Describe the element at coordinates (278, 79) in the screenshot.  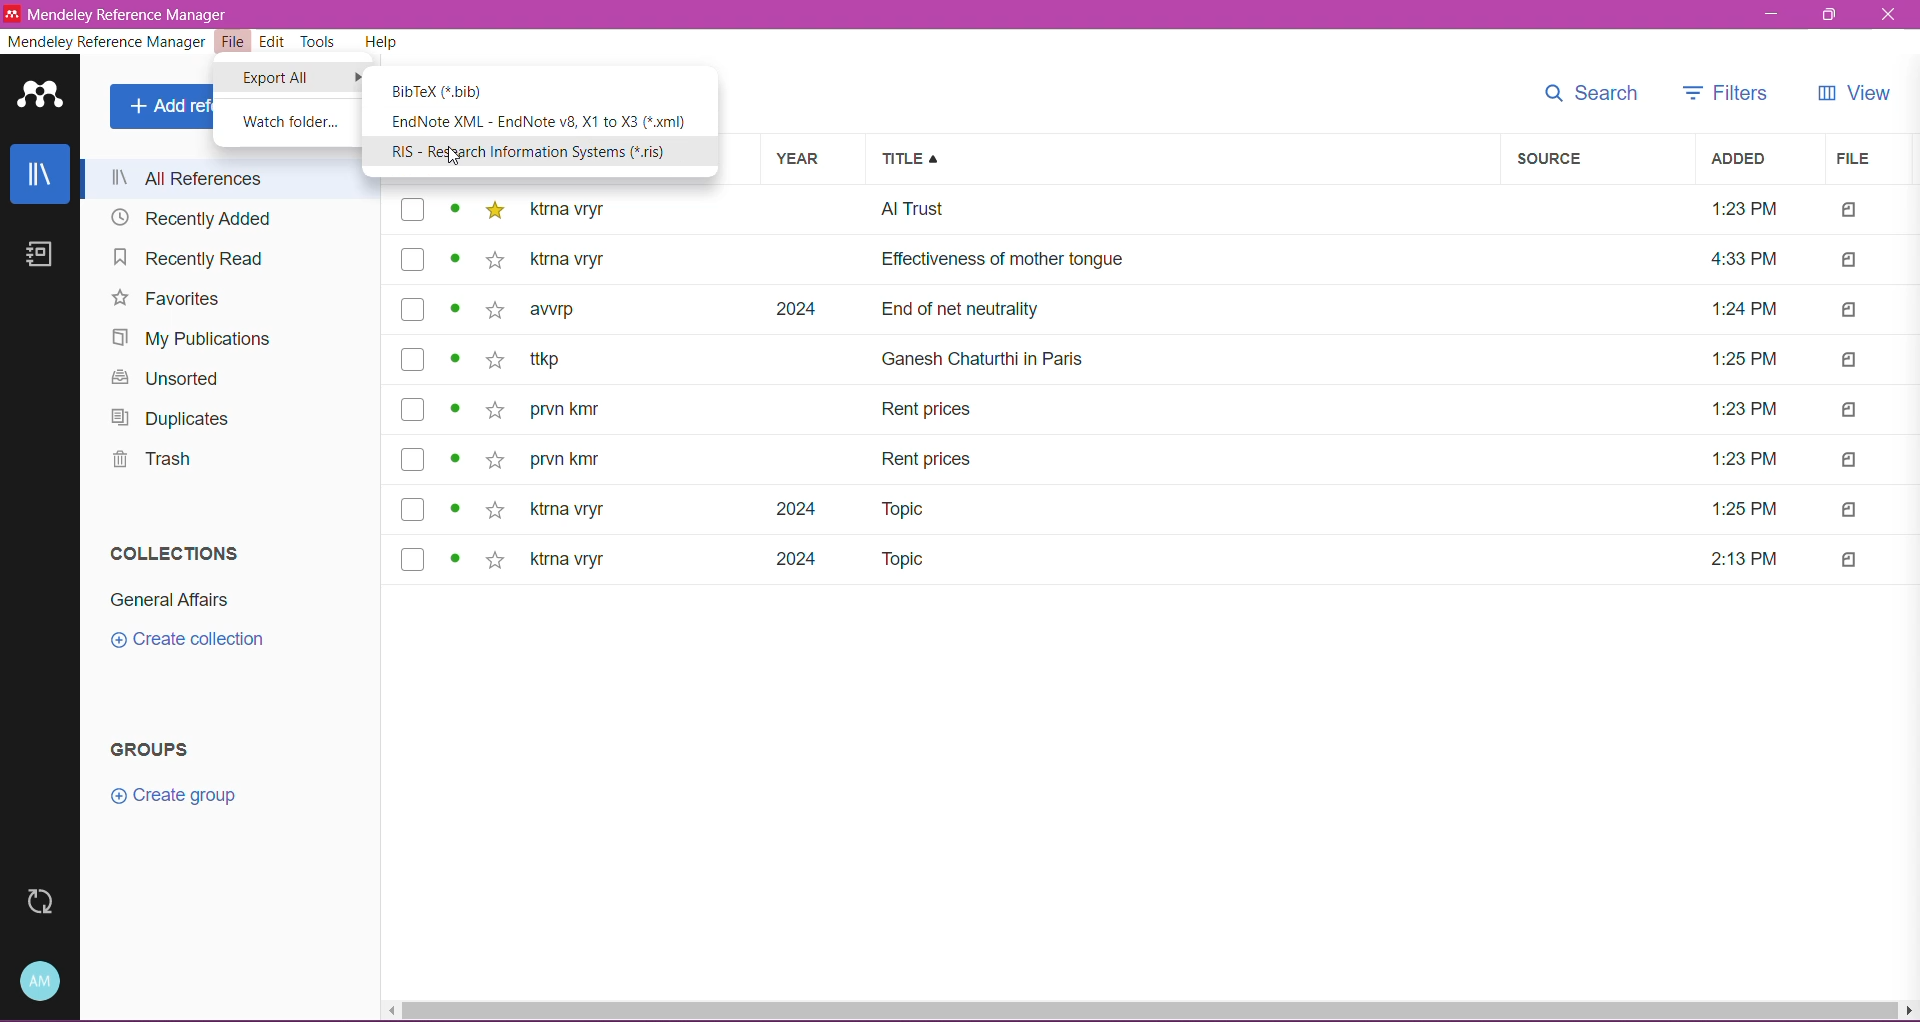
I see `Export All` at that location.